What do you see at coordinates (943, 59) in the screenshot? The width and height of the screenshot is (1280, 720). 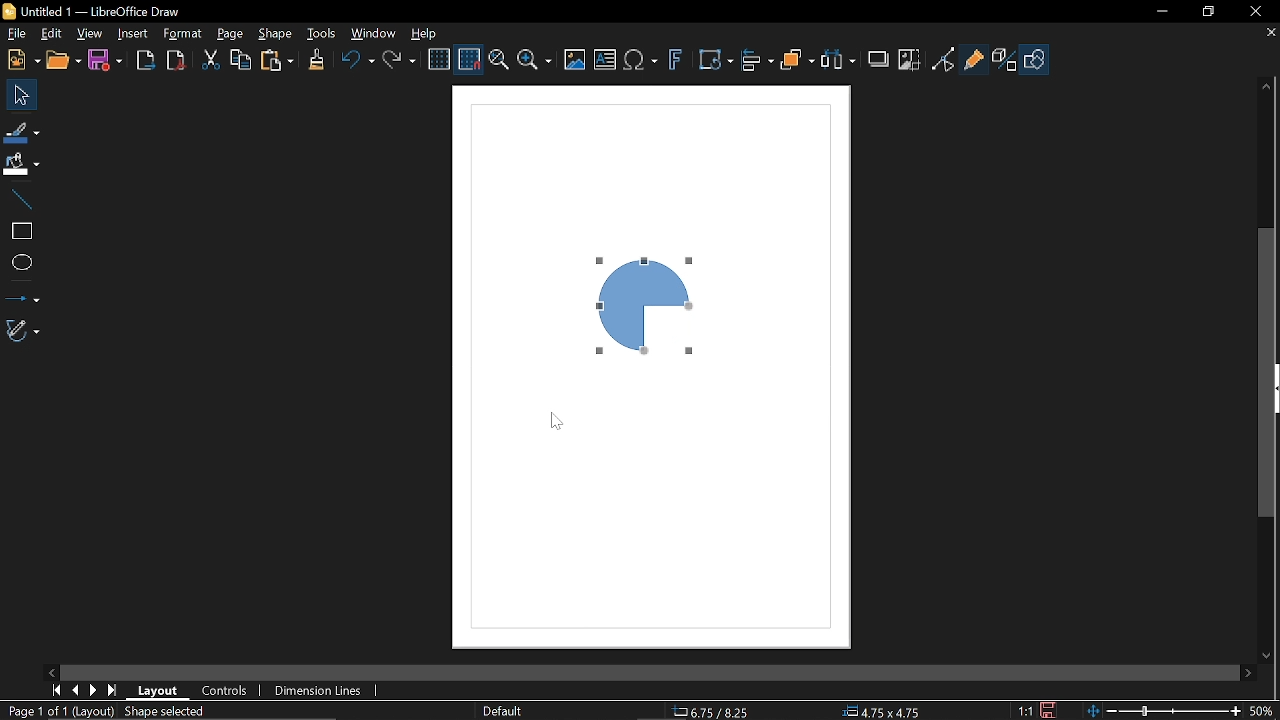 I see `Toggle` at bounding box center [943, 59].